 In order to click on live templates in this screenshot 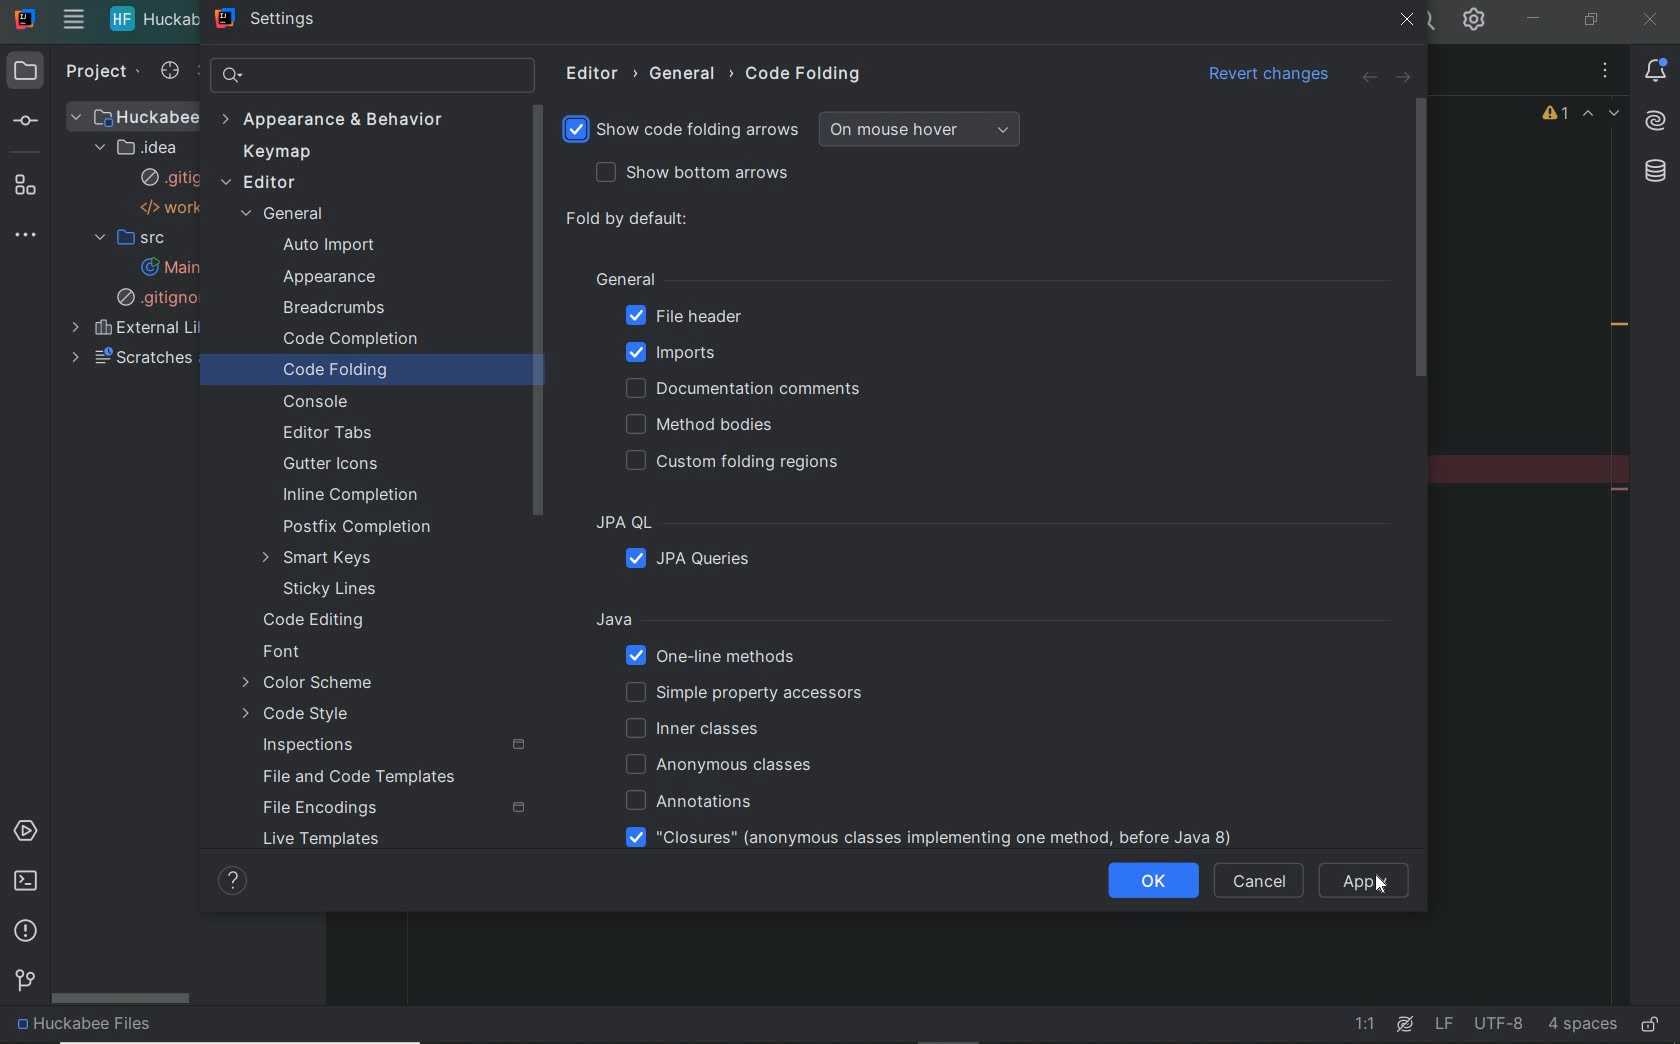, I will do `click(323, 841)`.